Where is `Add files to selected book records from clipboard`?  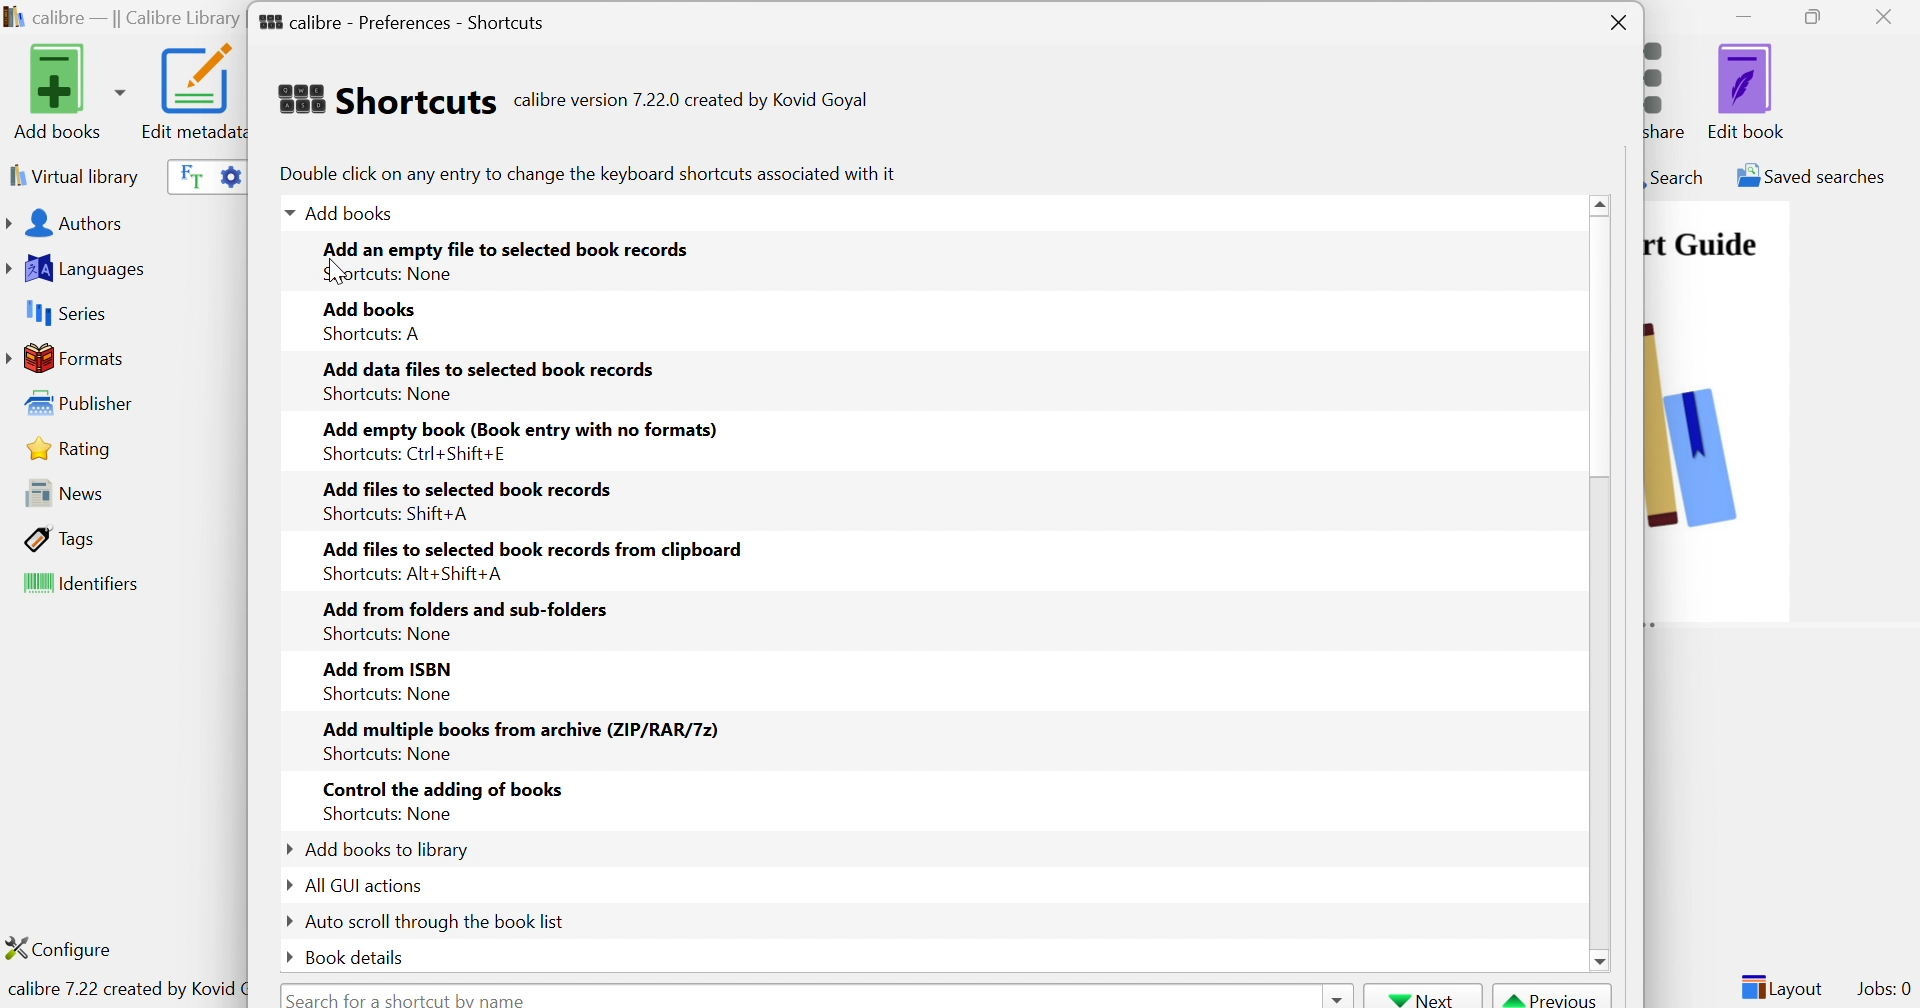
Add files to selected book records from clipboard is located at coordinates (529, 548).